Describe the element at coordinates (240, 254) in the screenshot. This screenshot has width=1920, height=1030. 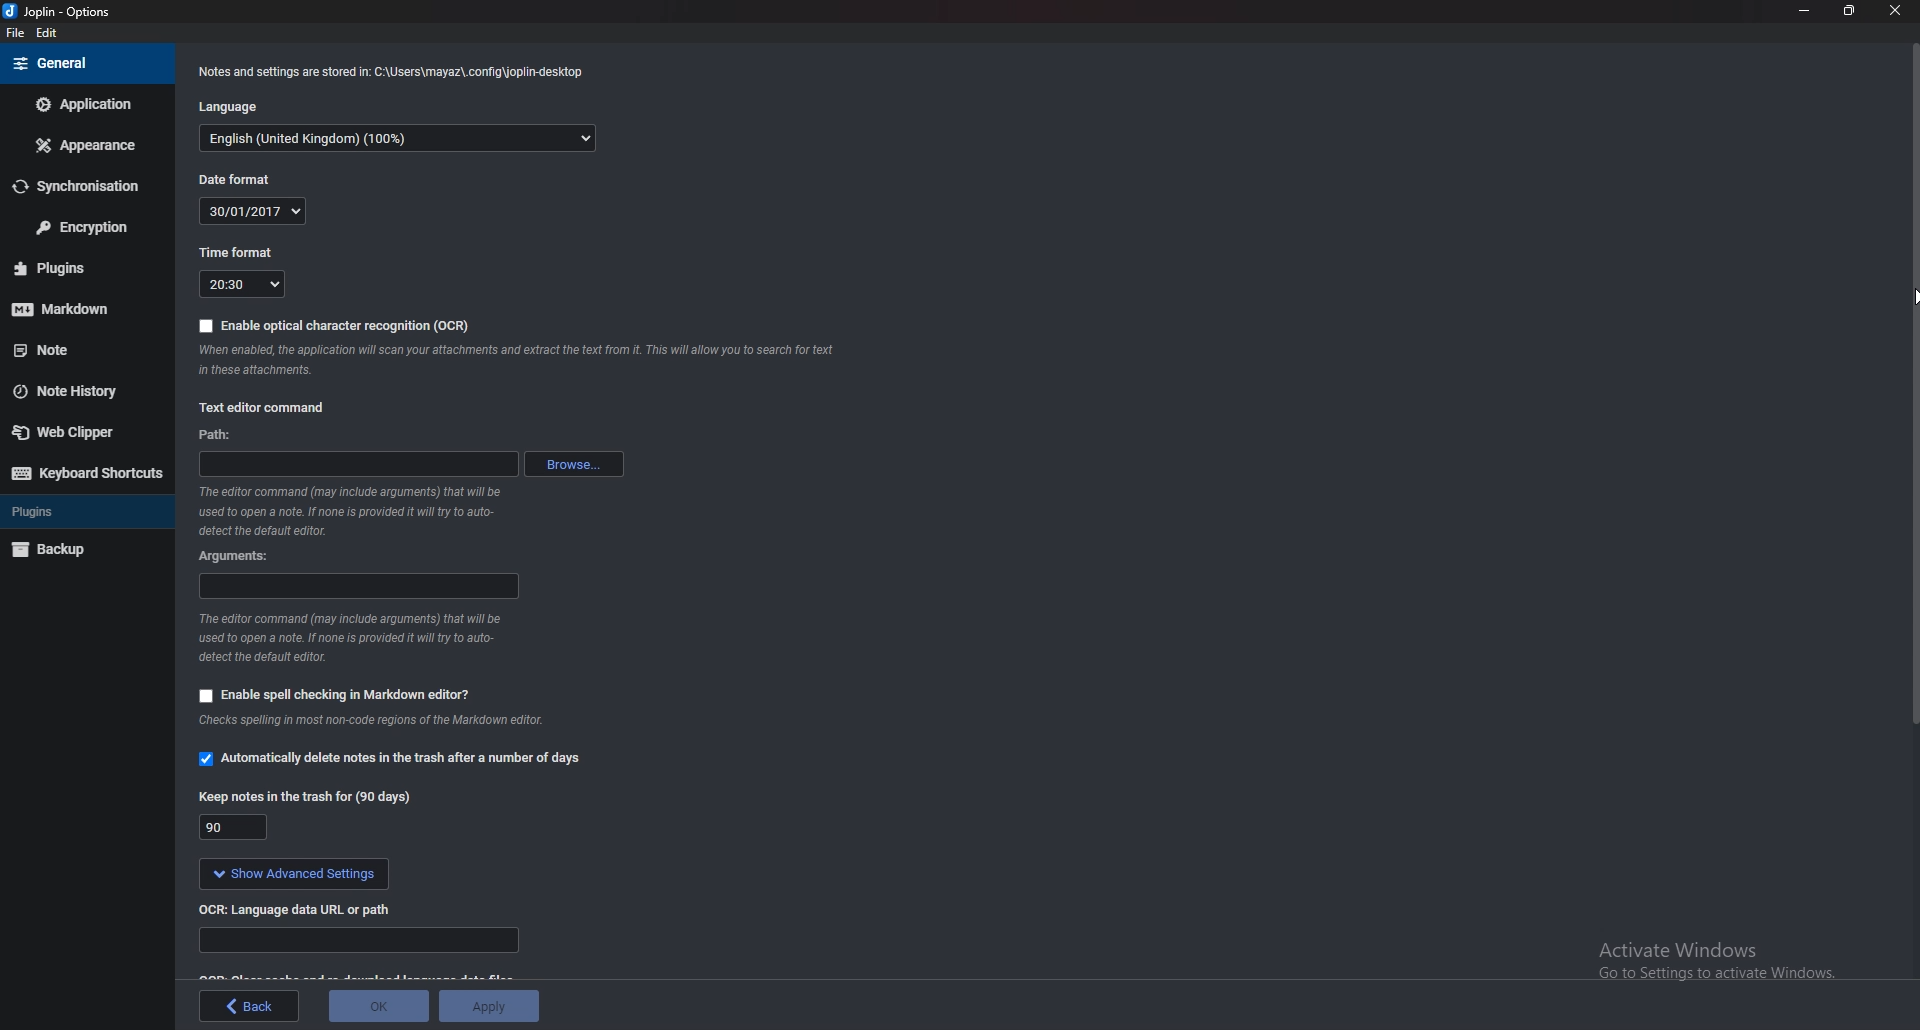
I see `Time format` at that location.